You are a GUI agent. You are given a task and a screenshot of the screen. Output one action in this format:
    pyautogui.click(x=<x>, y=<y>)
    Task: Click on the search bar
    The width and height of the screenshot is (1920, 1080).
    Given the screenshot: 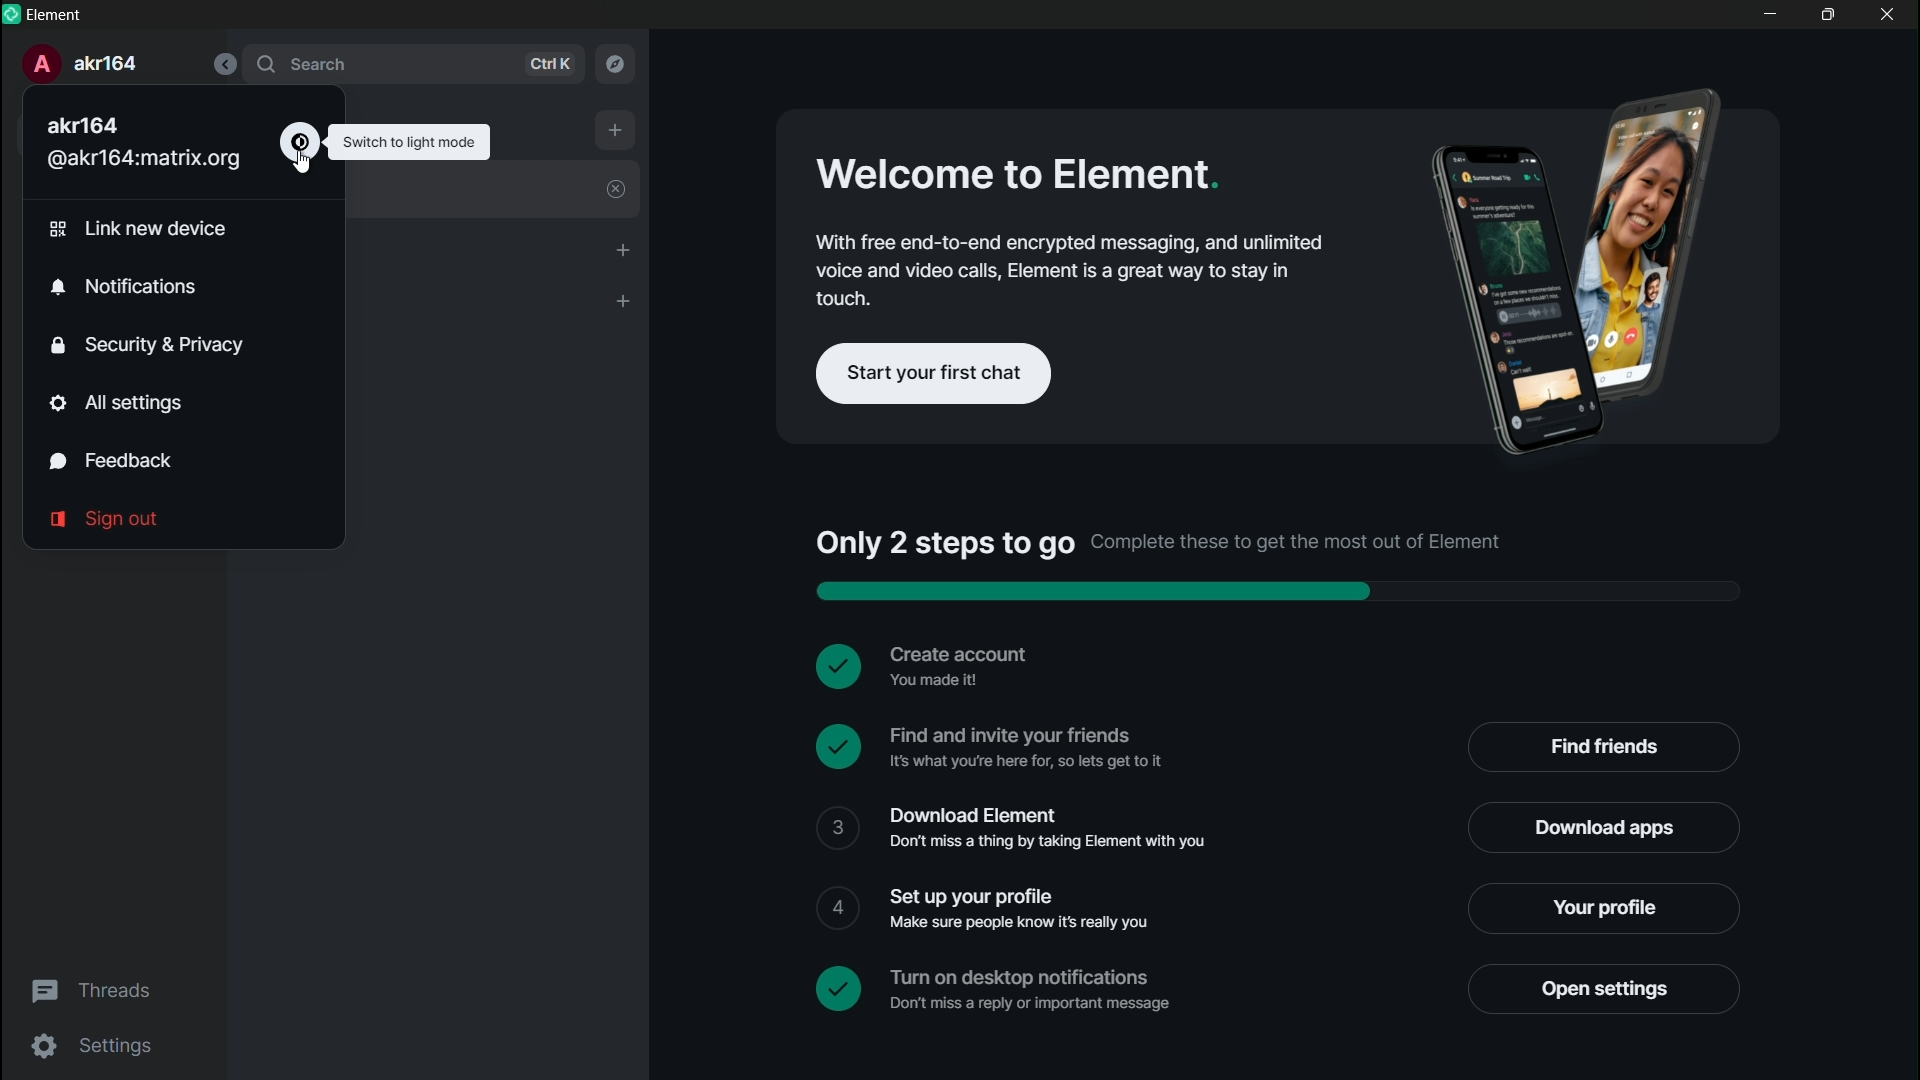 What is the action you would take?
    pyautogui.click(x=384, y=64)
    